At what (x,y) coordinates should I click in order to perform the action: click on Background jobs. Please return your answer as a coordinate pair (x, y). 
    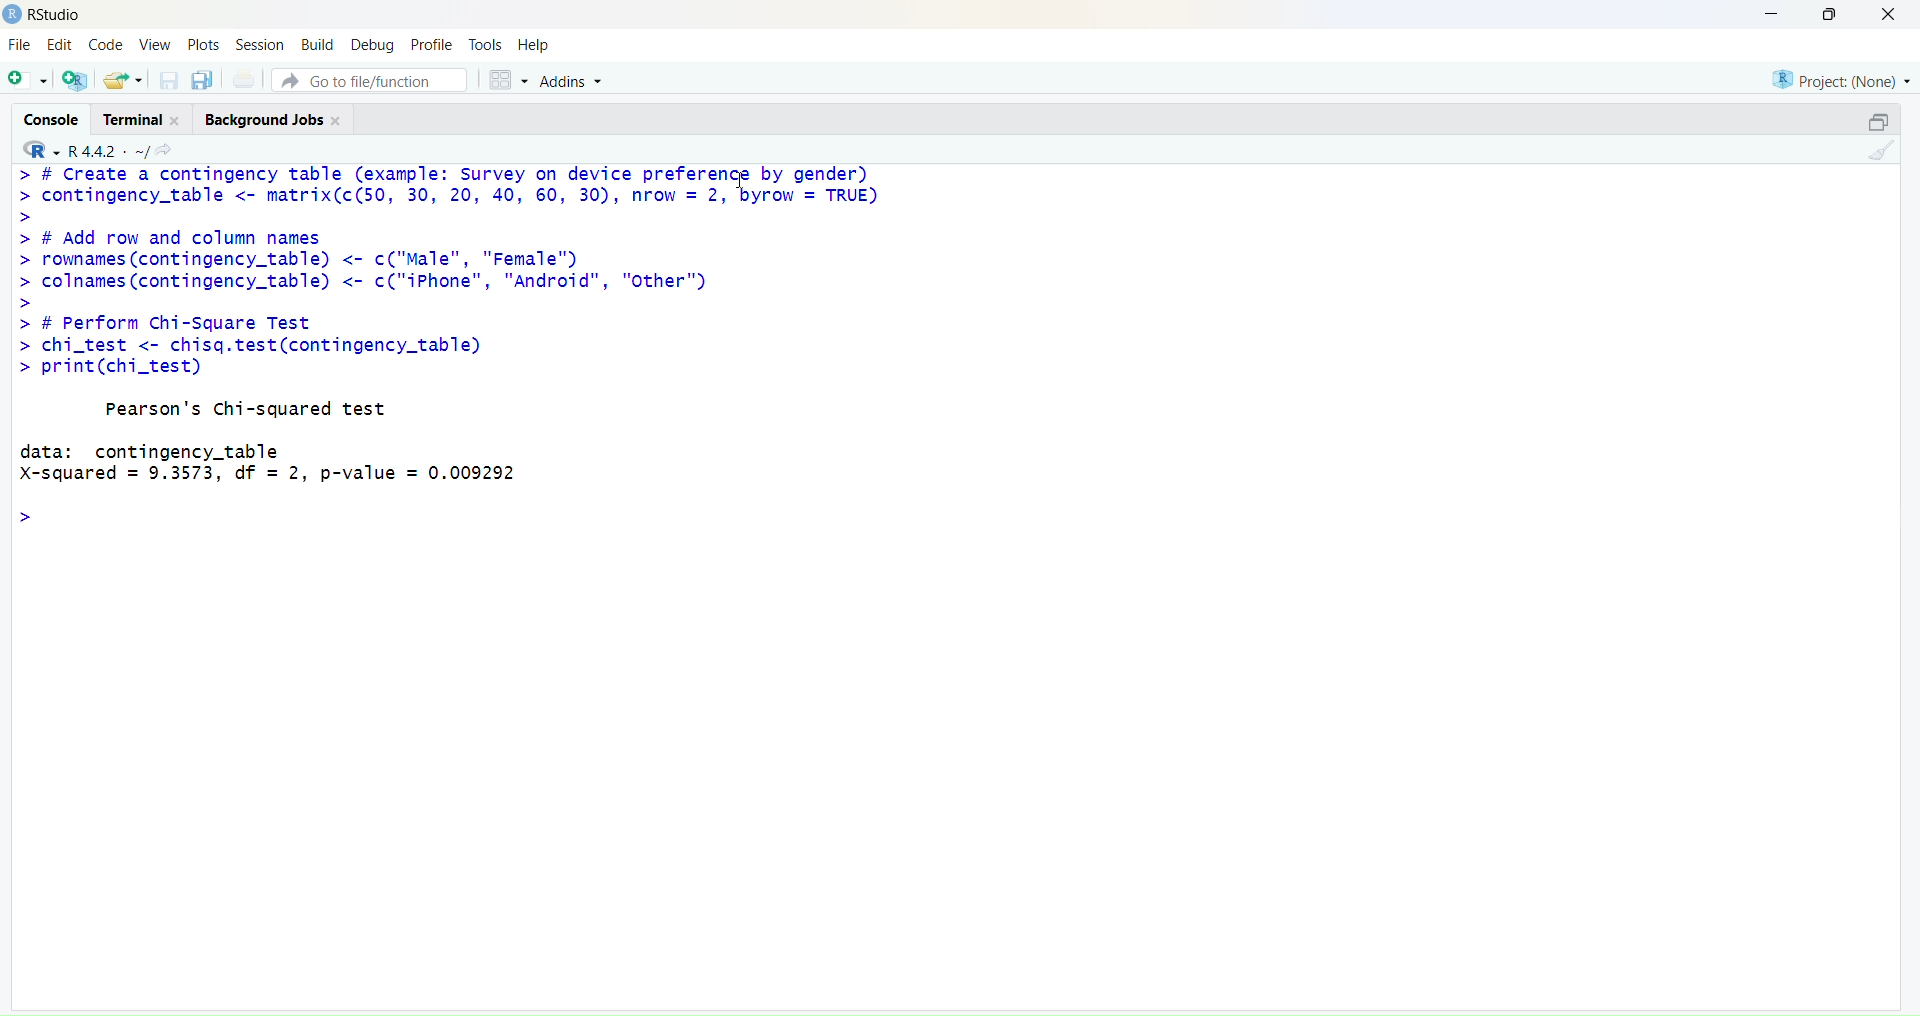
    Looking at the image, I should click on (264, 121).